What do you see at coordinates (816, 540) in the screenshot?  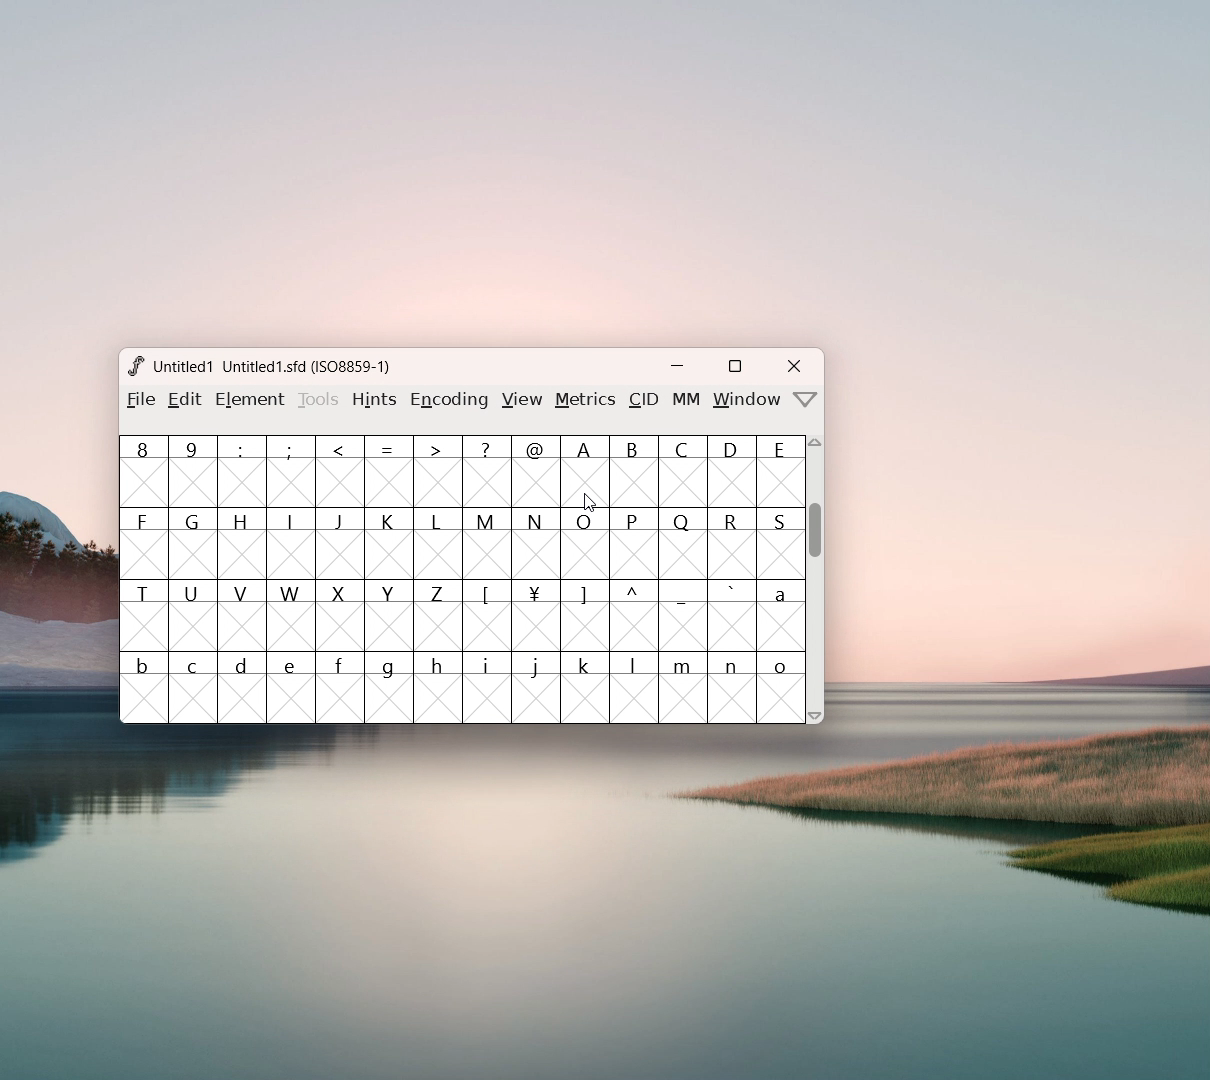 I see `scrollbar` at bounding box center [816, 540].